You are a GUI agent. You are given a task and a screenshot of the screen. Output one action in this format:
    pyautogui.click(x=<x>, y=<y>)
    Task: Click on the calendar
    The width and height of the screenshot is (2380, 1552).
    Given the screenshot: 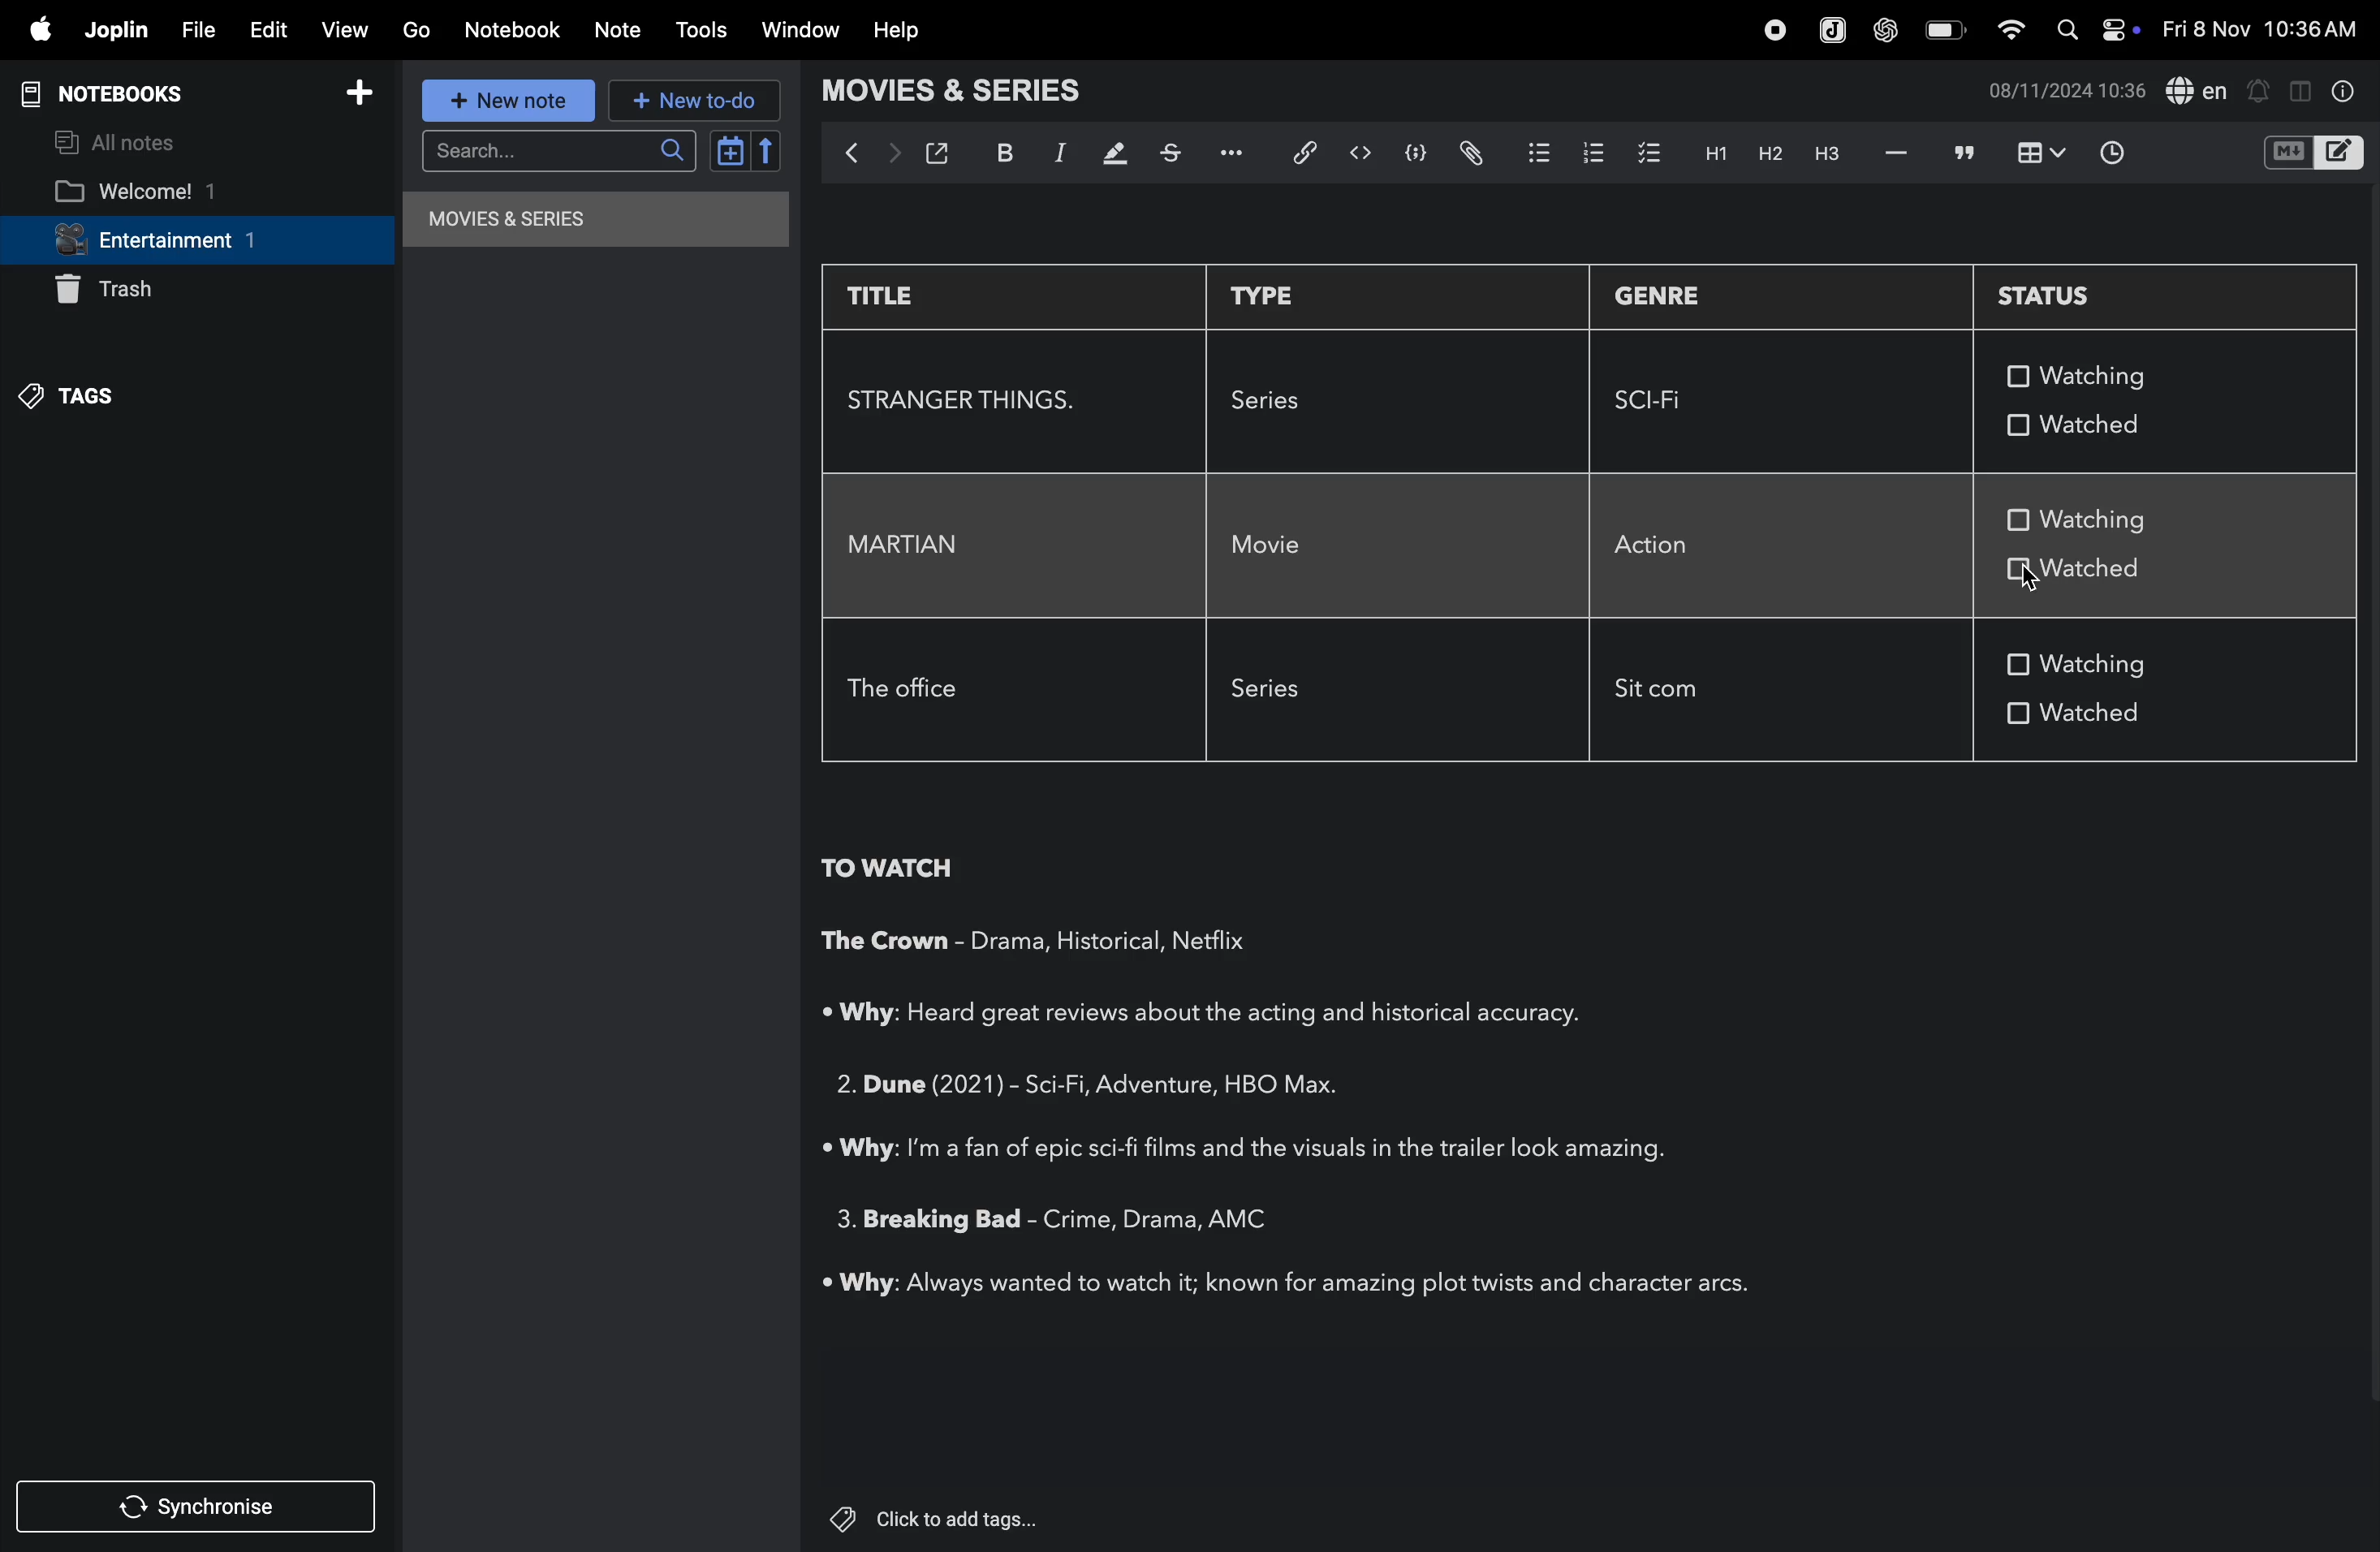 What is the action you would take?
    pyautogui.click(x=741, y=151)
    